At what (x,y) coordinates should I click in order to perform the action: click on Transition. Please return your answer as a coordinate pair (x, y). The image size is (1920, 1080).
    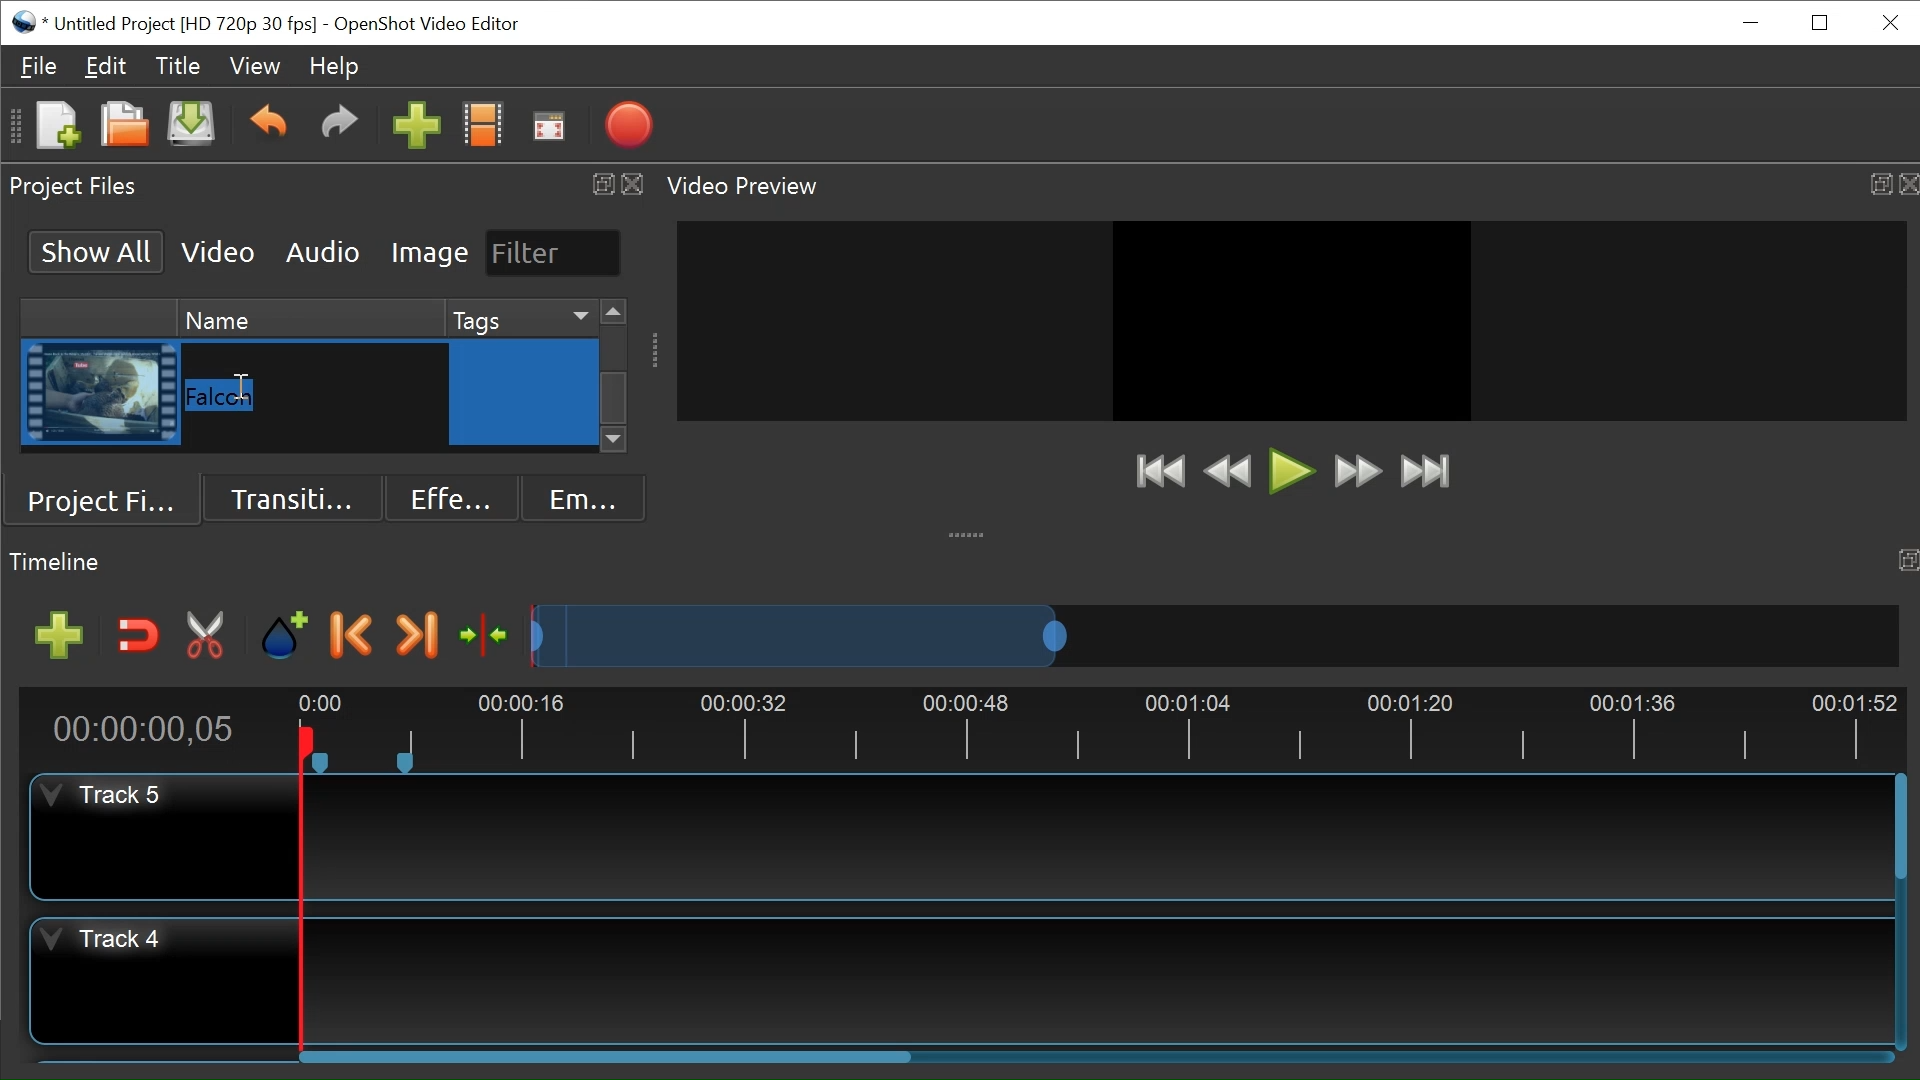
    Looking at the image, I should click on (295, 496).